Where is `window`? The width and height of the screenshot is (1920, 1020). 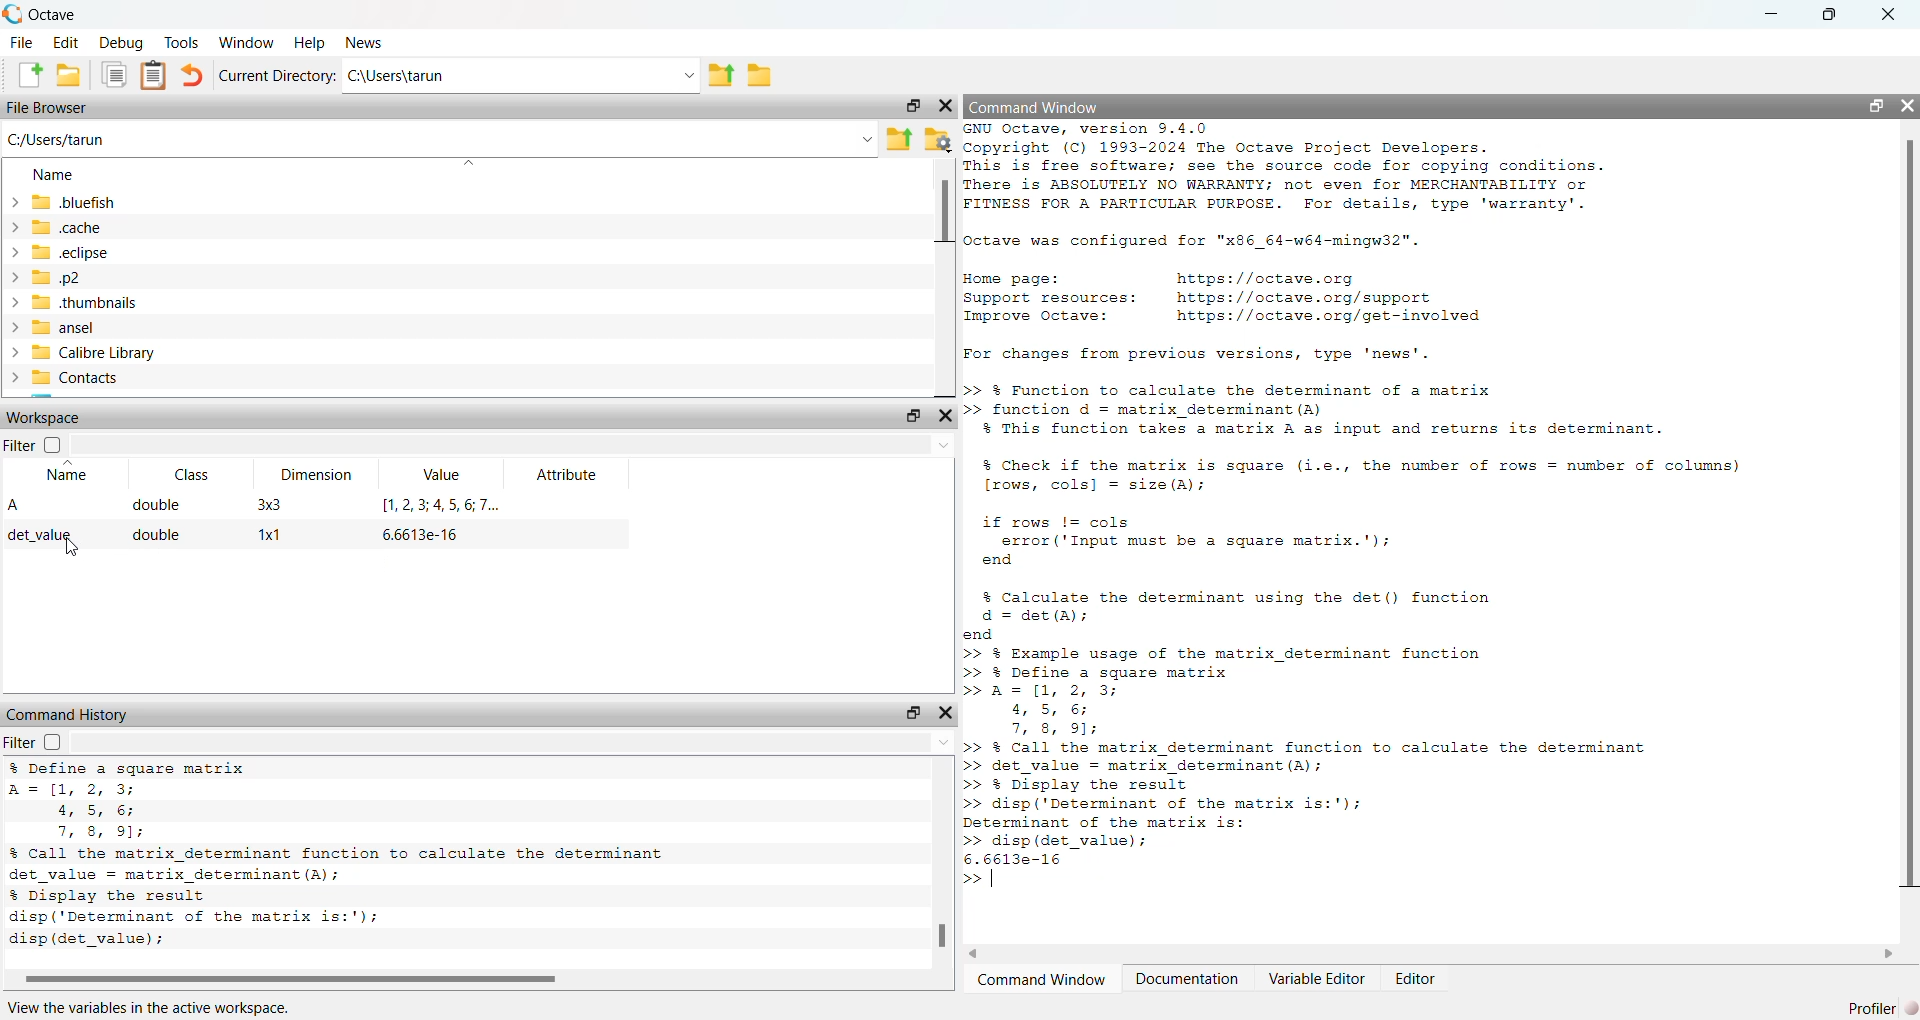
window is located at coordinates (248, 41).